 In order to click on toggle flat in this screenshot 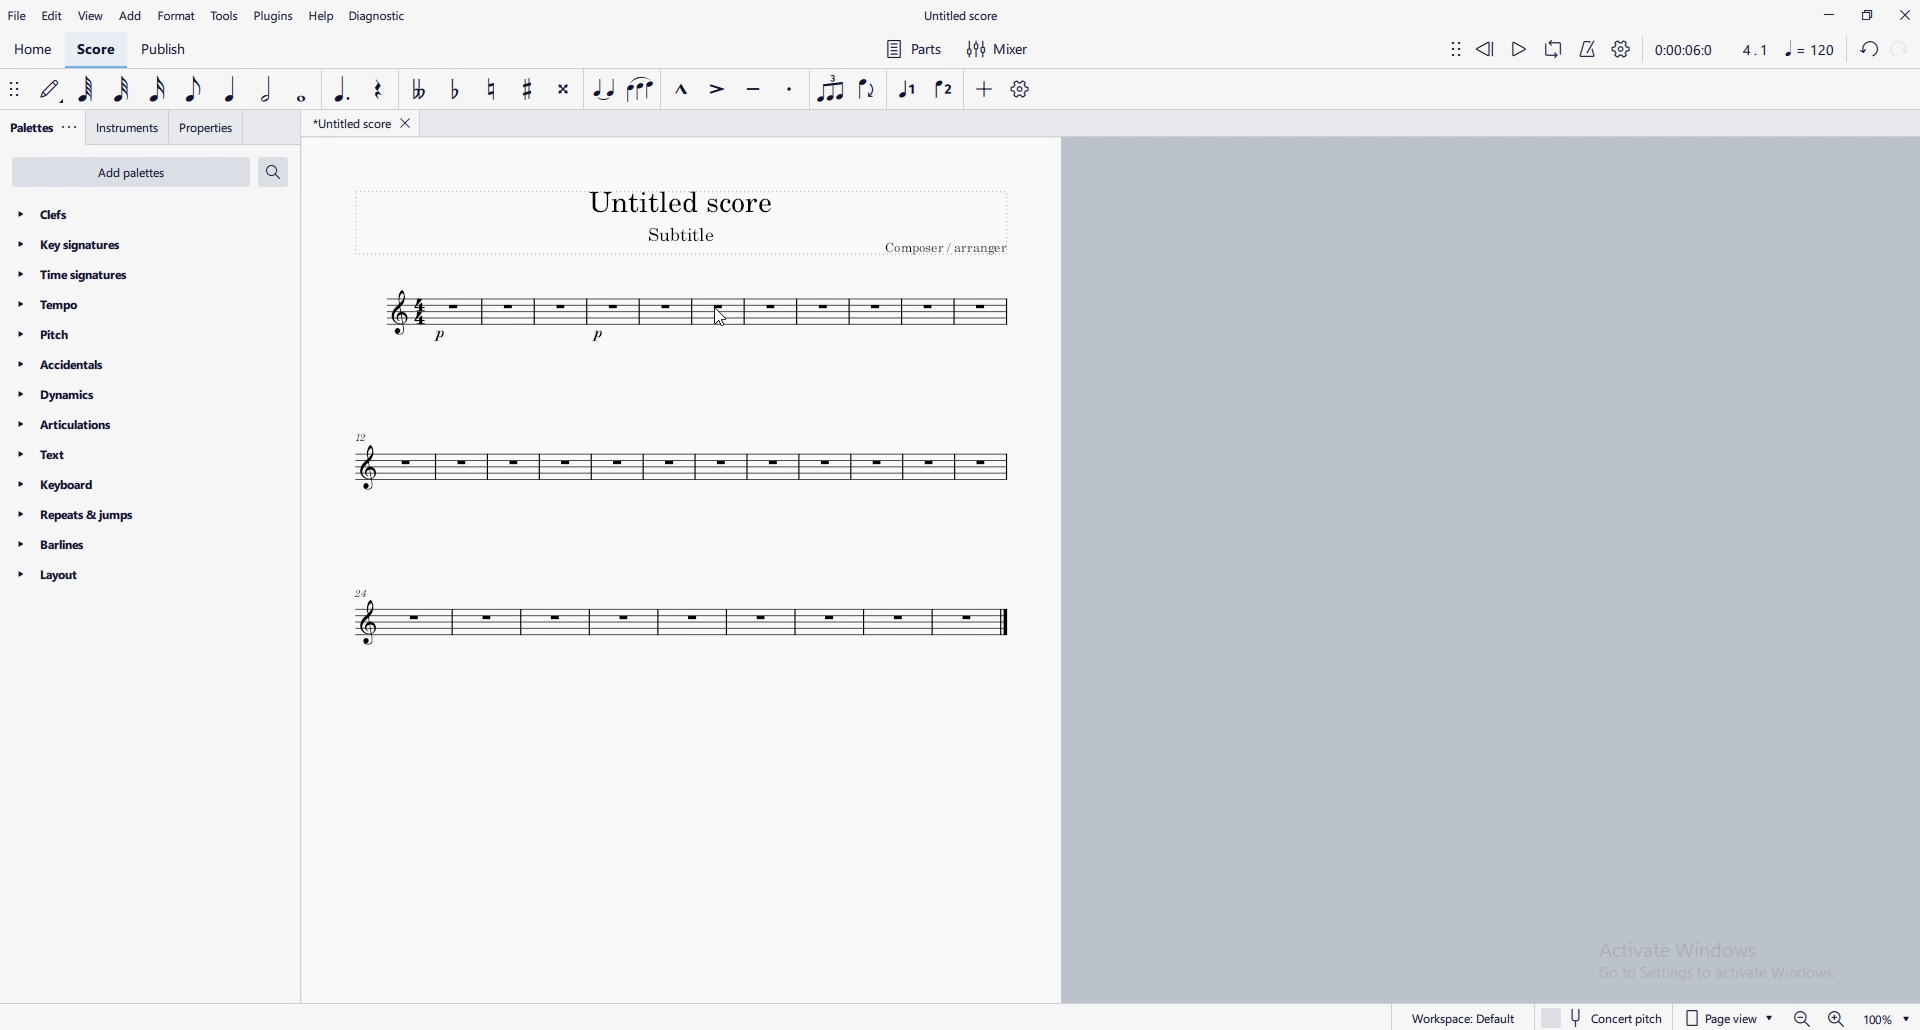, I will do `click(458, 89)`.